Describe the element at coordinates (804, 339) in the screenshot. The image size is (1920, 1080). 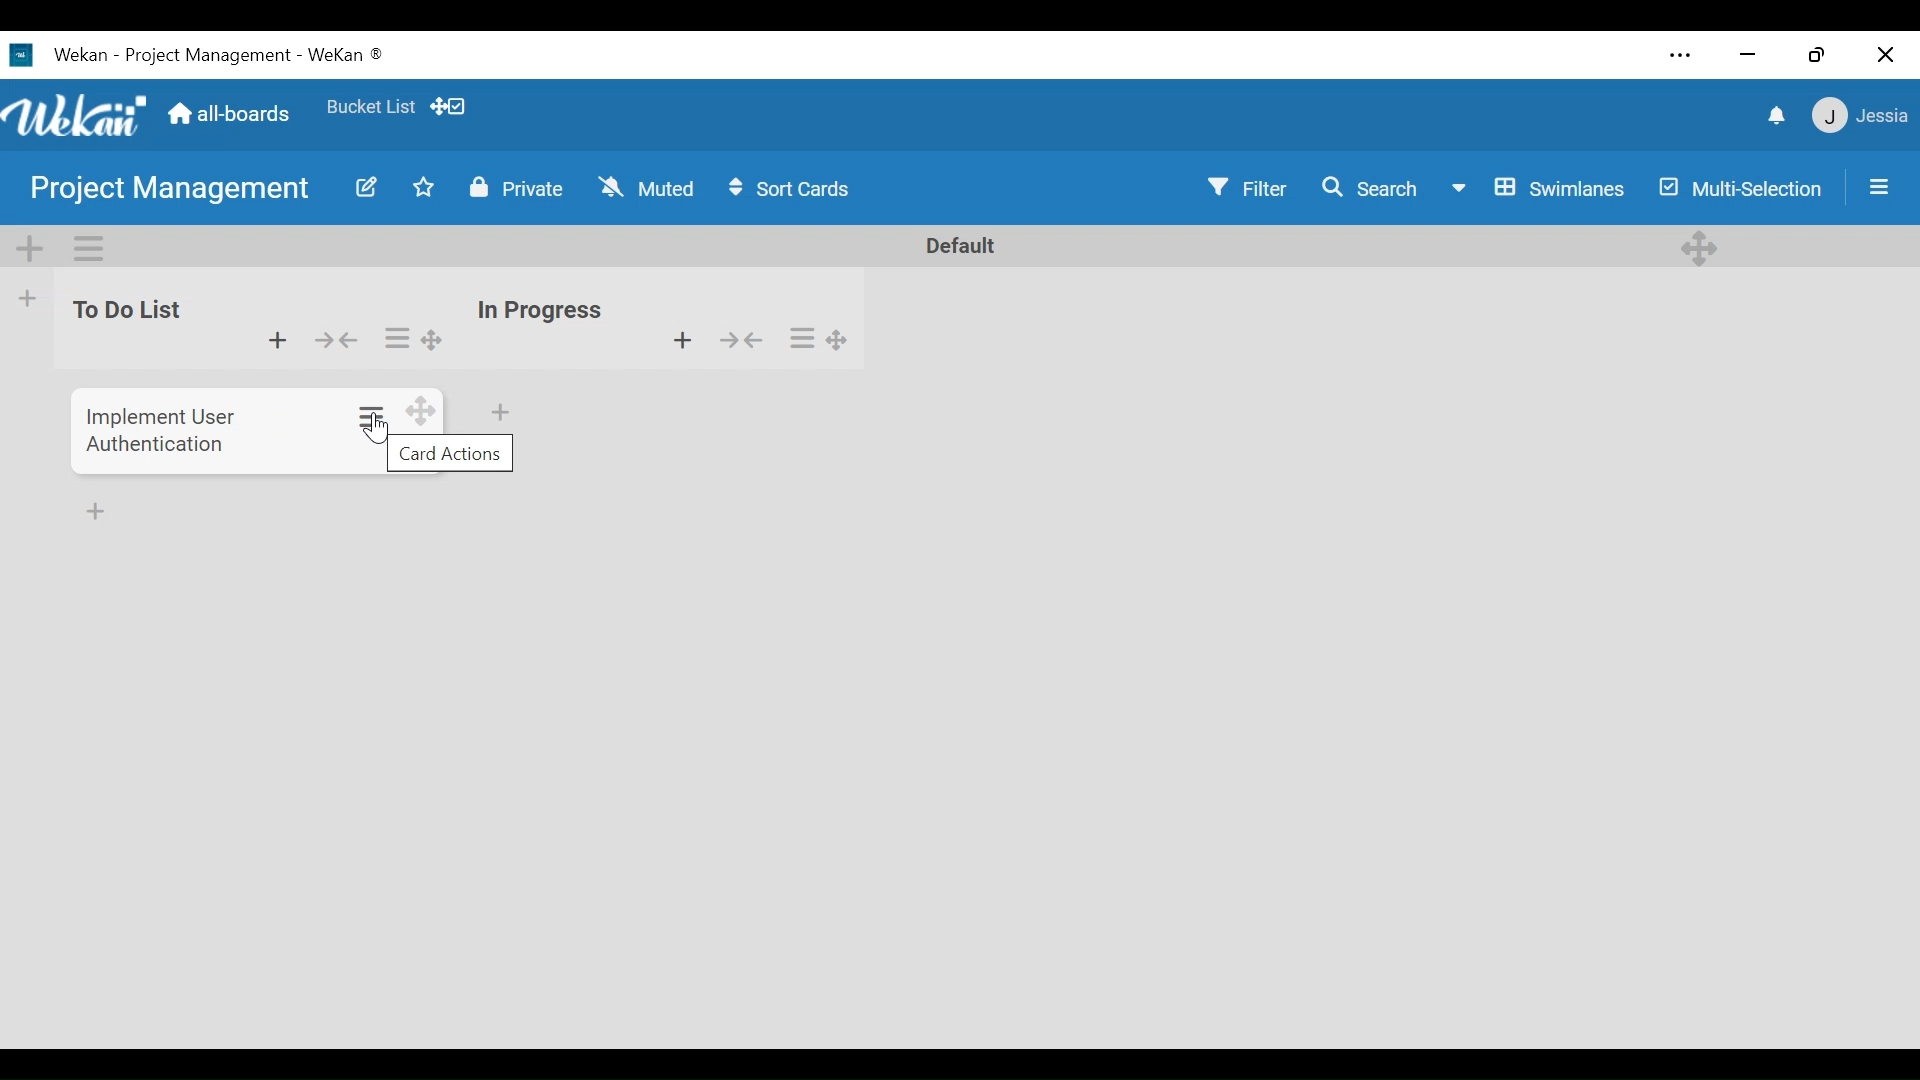
I see `list actions` at that location.